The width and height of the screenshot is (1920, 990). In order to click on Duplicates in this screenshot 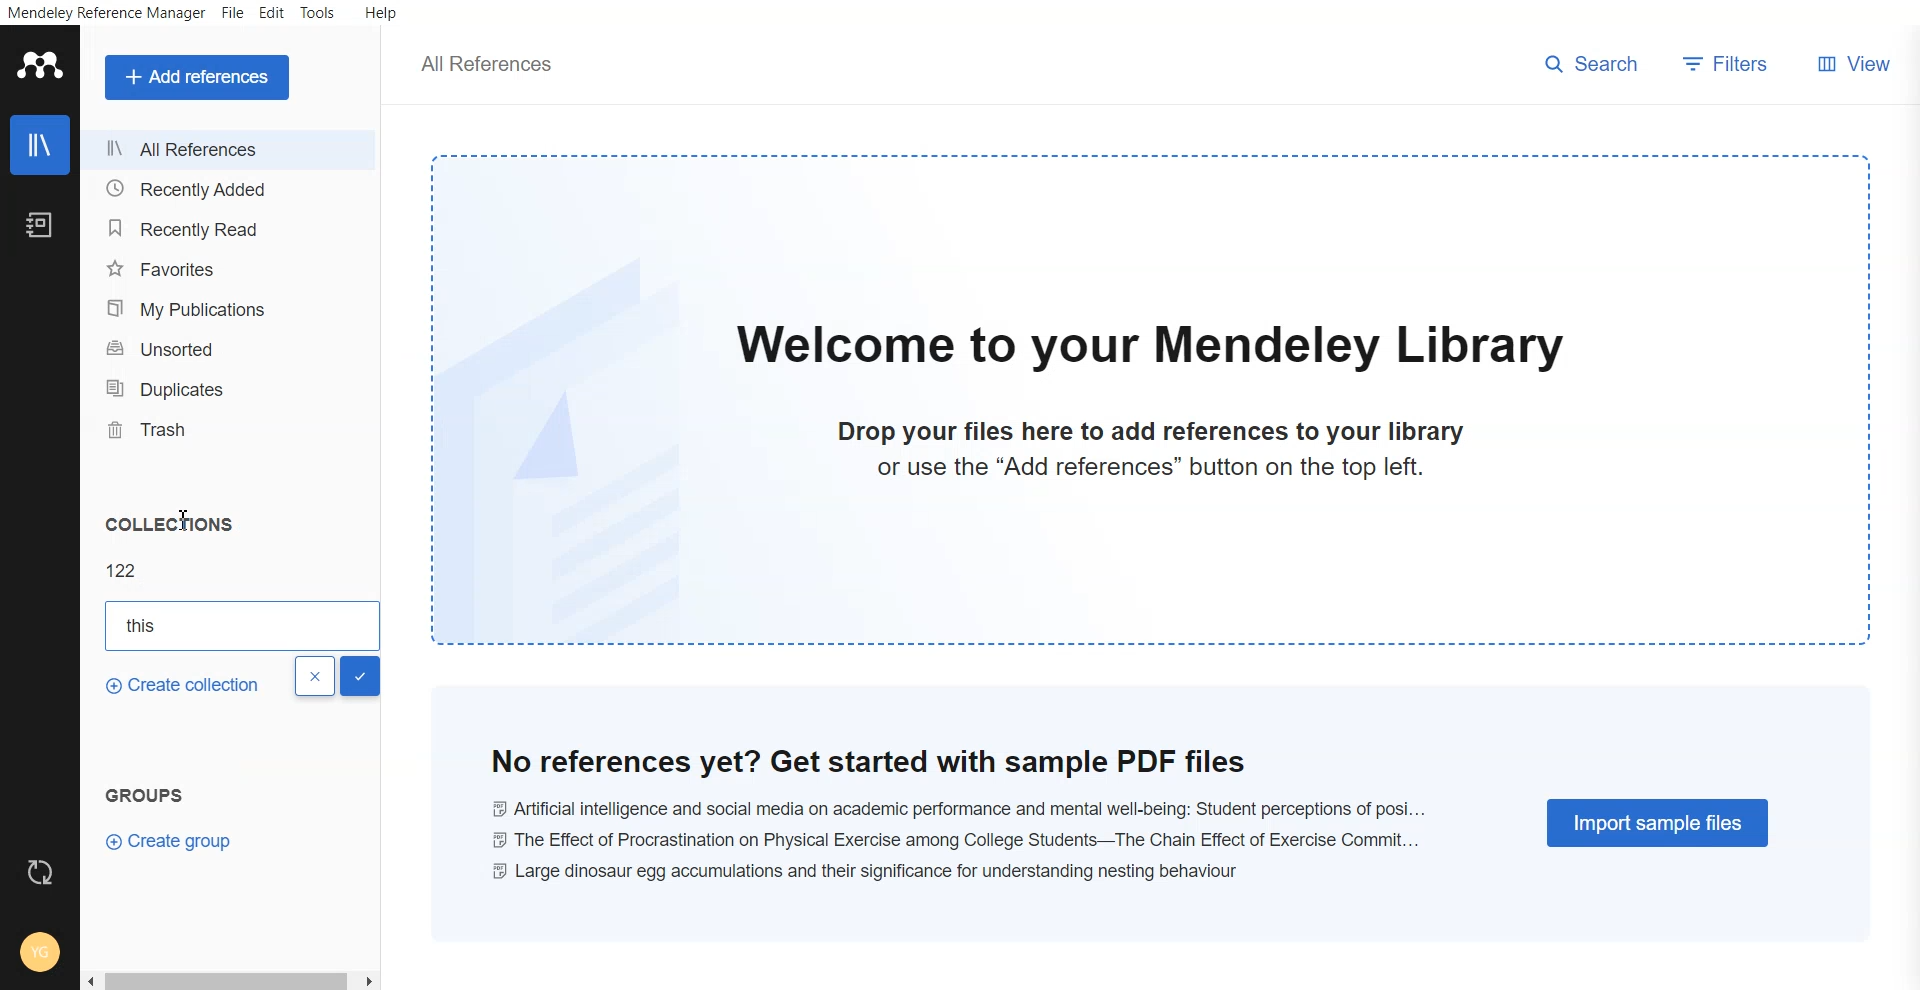, I will do `click(233, 388)`.